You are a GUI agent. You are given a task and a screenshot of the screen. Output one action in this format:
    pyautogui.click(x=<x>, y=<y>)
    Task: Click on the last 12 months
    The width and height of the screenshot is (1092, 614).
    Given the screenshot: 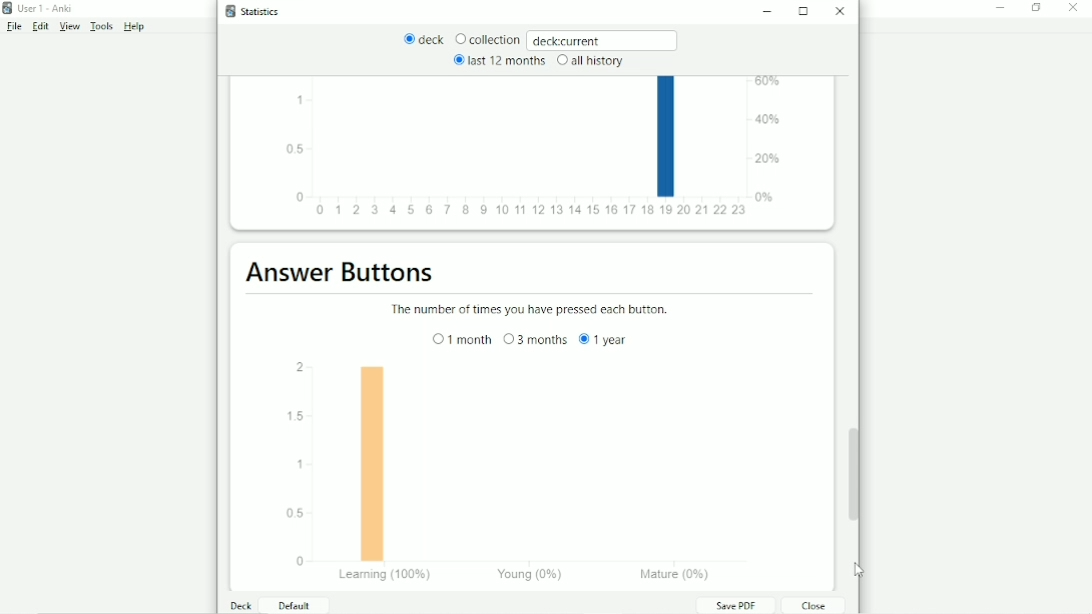 What is the action you would take?
    pyautogui.click(x=498, y=60)
    